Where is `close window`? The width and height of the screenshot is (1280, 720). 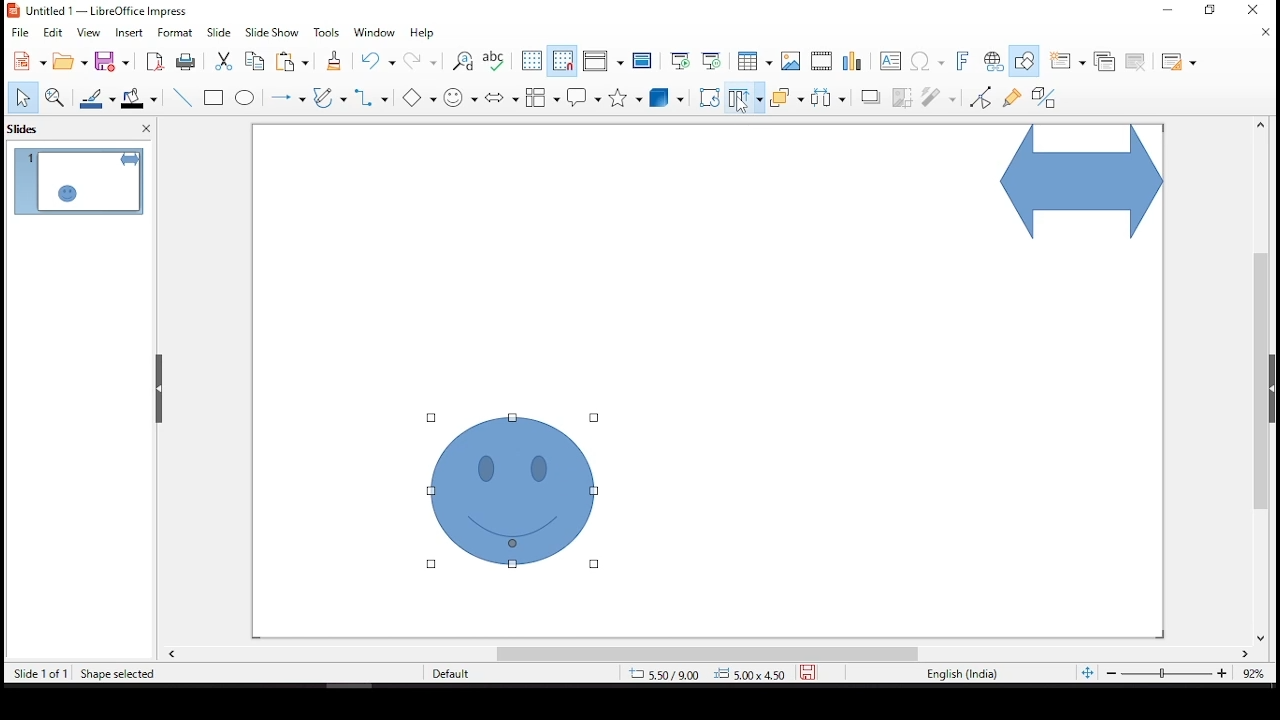 close window is located at coordinates (1252, 10).